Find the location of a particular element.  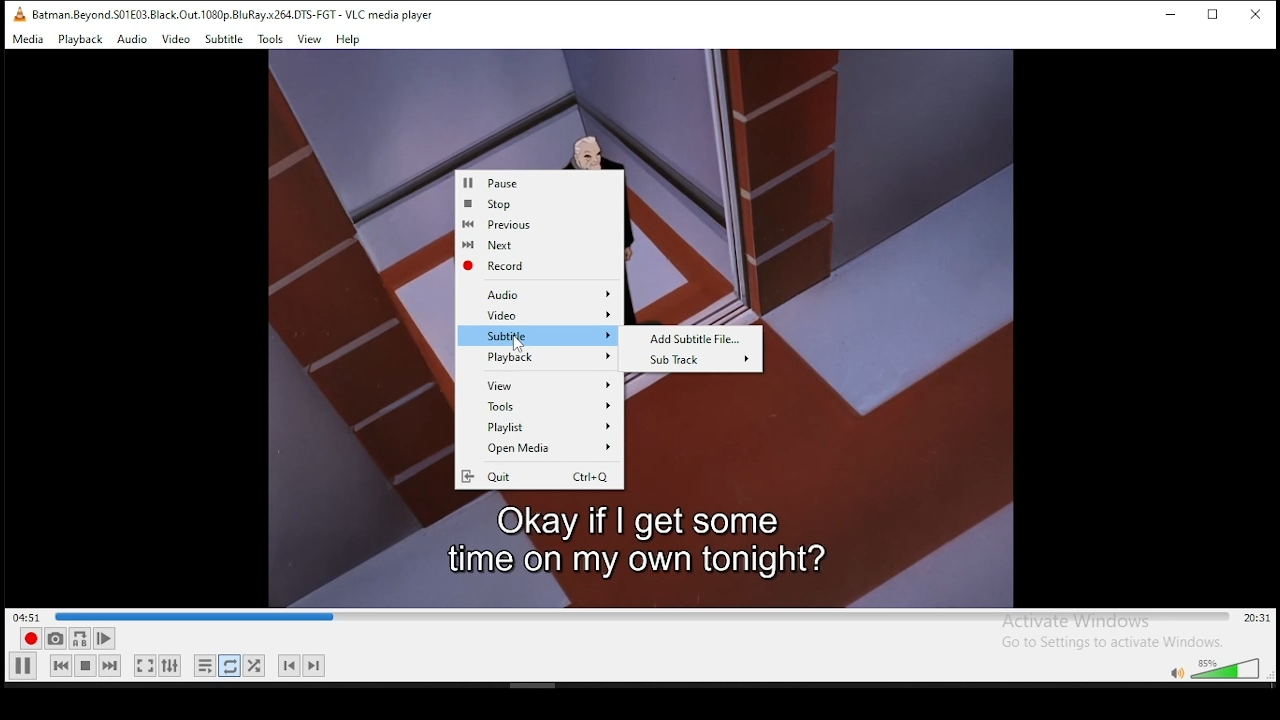

Previous Track  is located at coordinates (288, 665).